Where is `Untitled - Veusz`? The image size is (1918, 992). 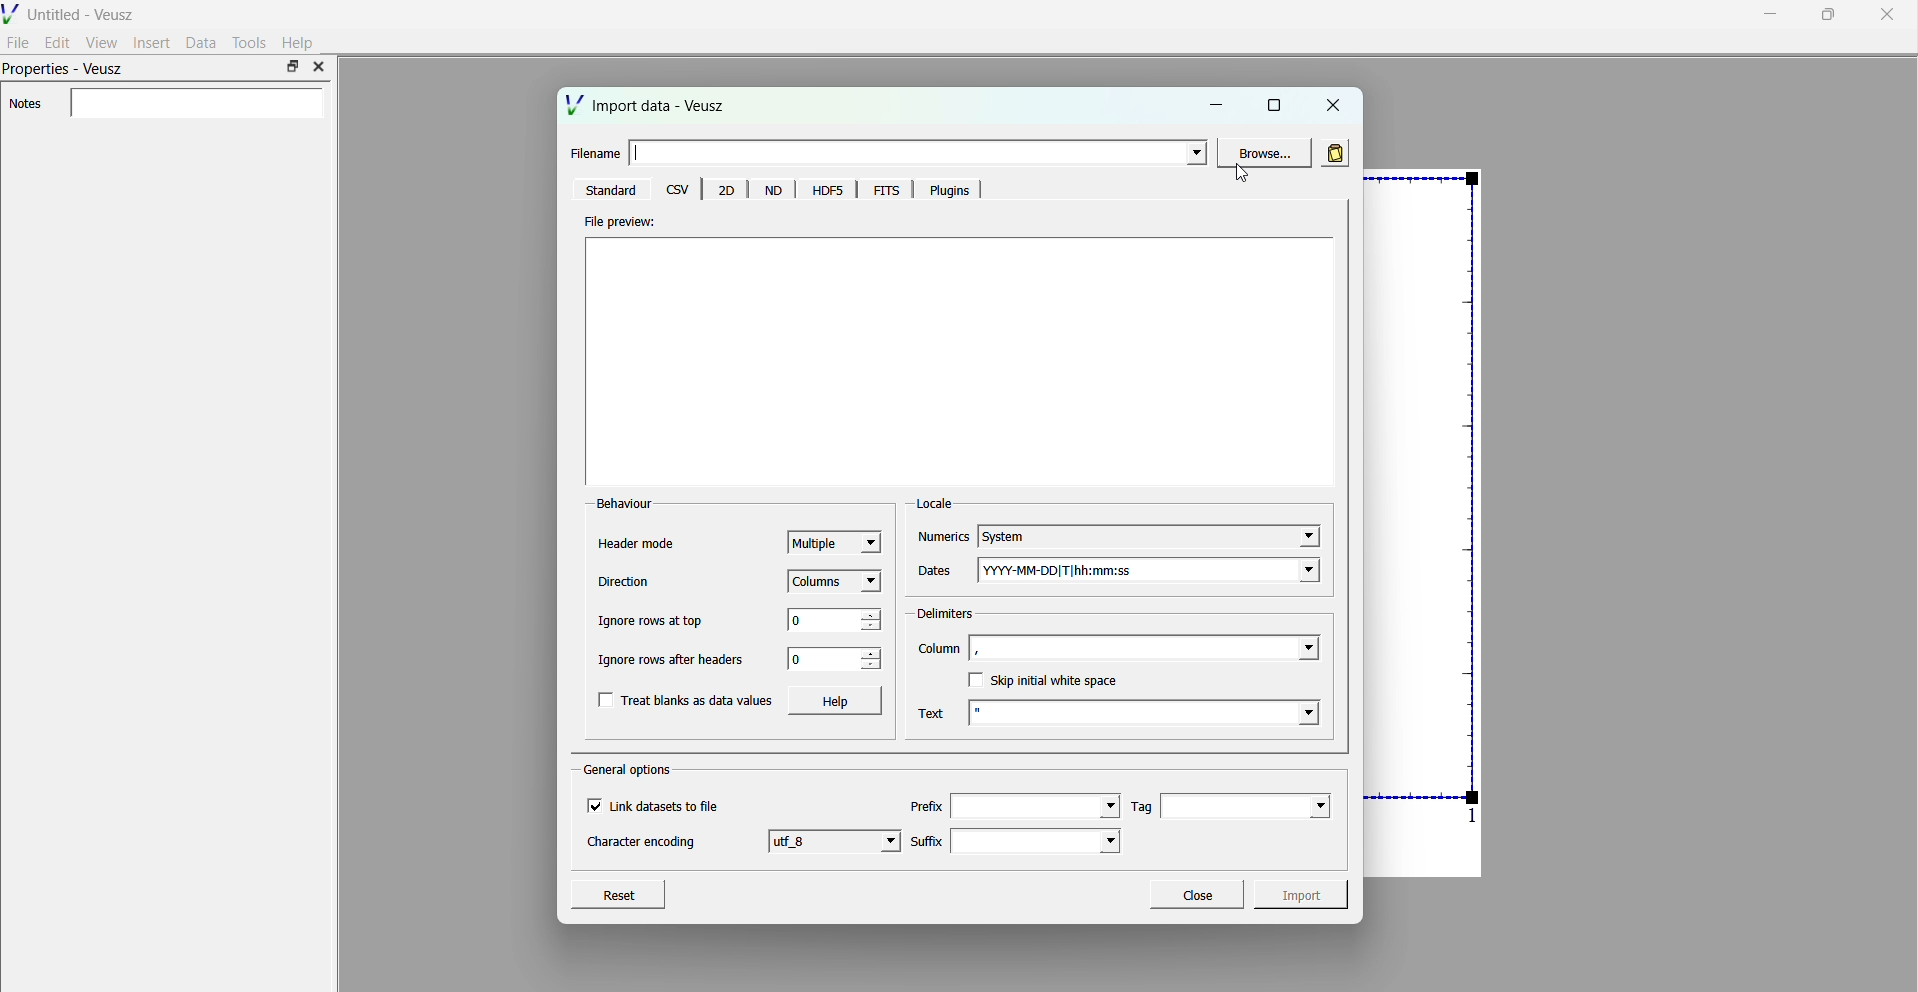 Untitled - Veusz is located at coordinates (72, 12).